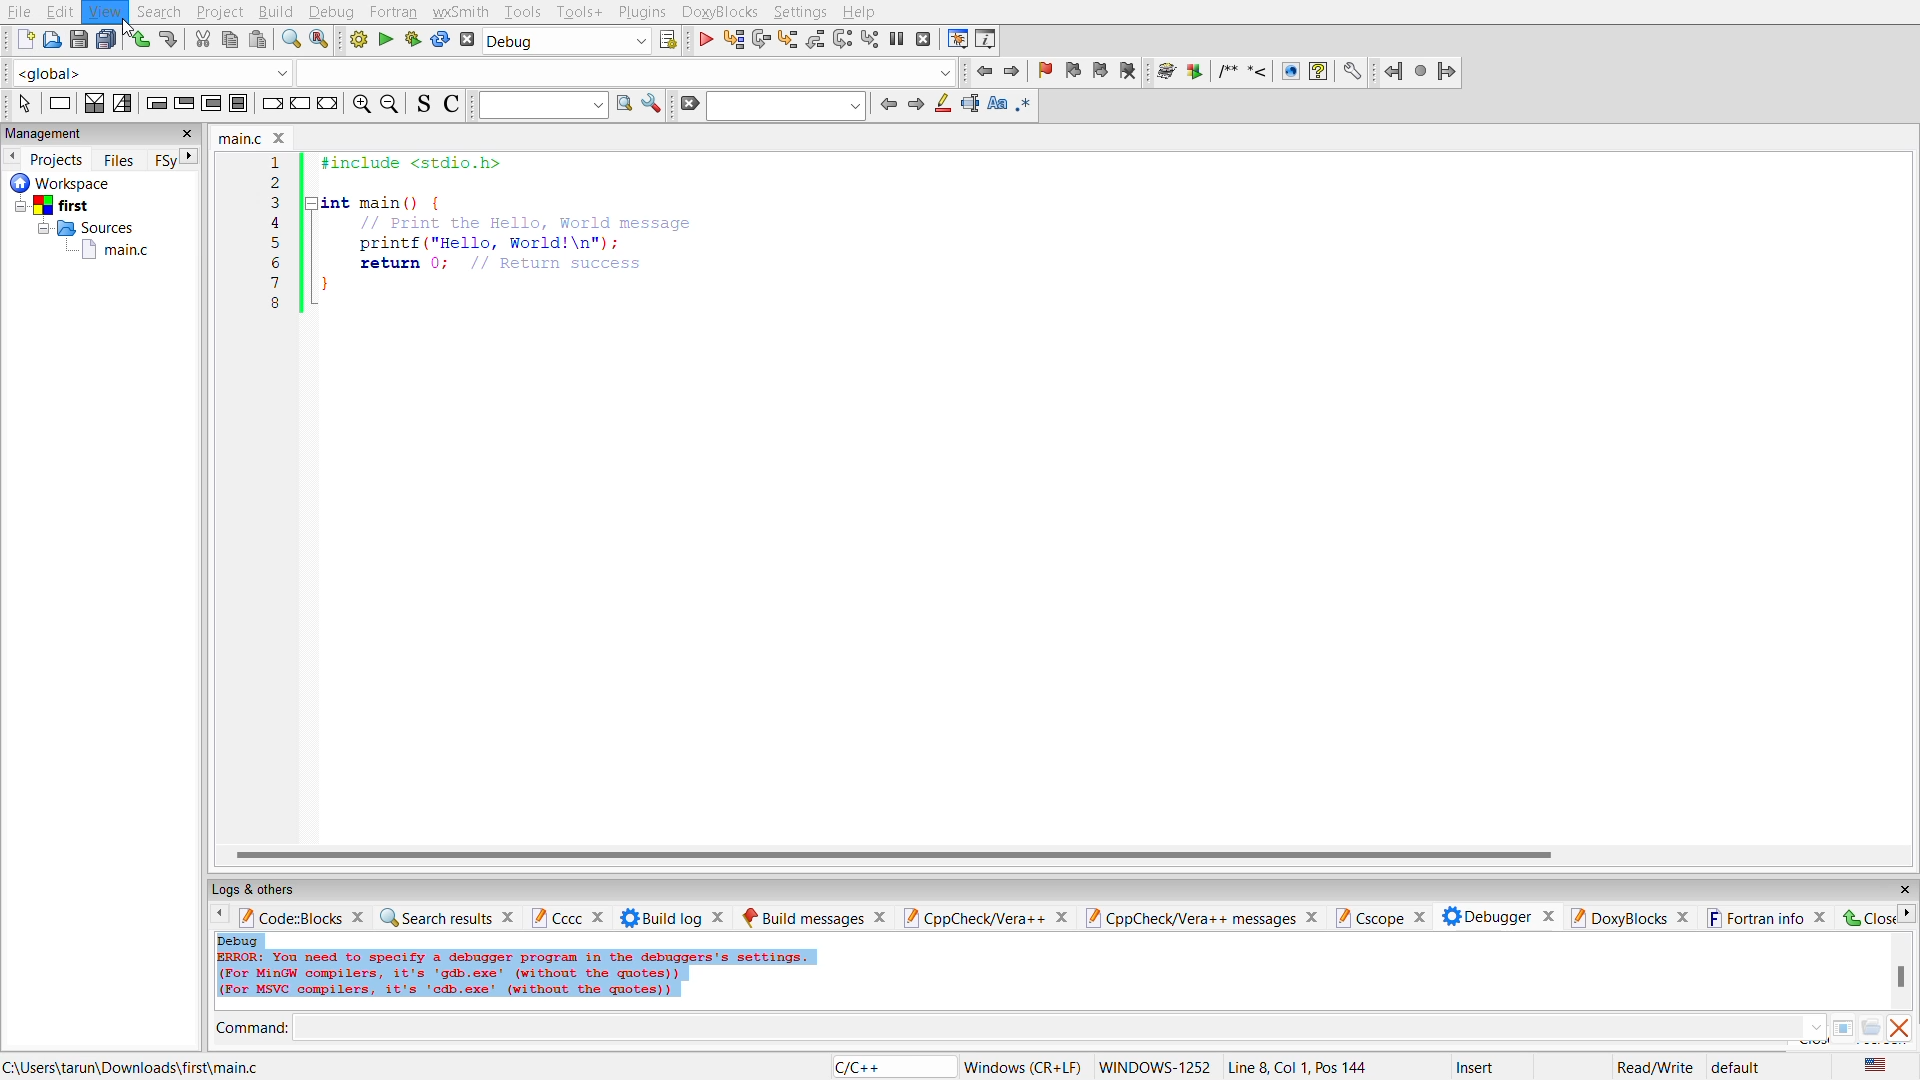 This screenshot has height=1080, width=1920. Describe the element at coordinates (227, 41) in the screenshot. I see `copy` at that location.